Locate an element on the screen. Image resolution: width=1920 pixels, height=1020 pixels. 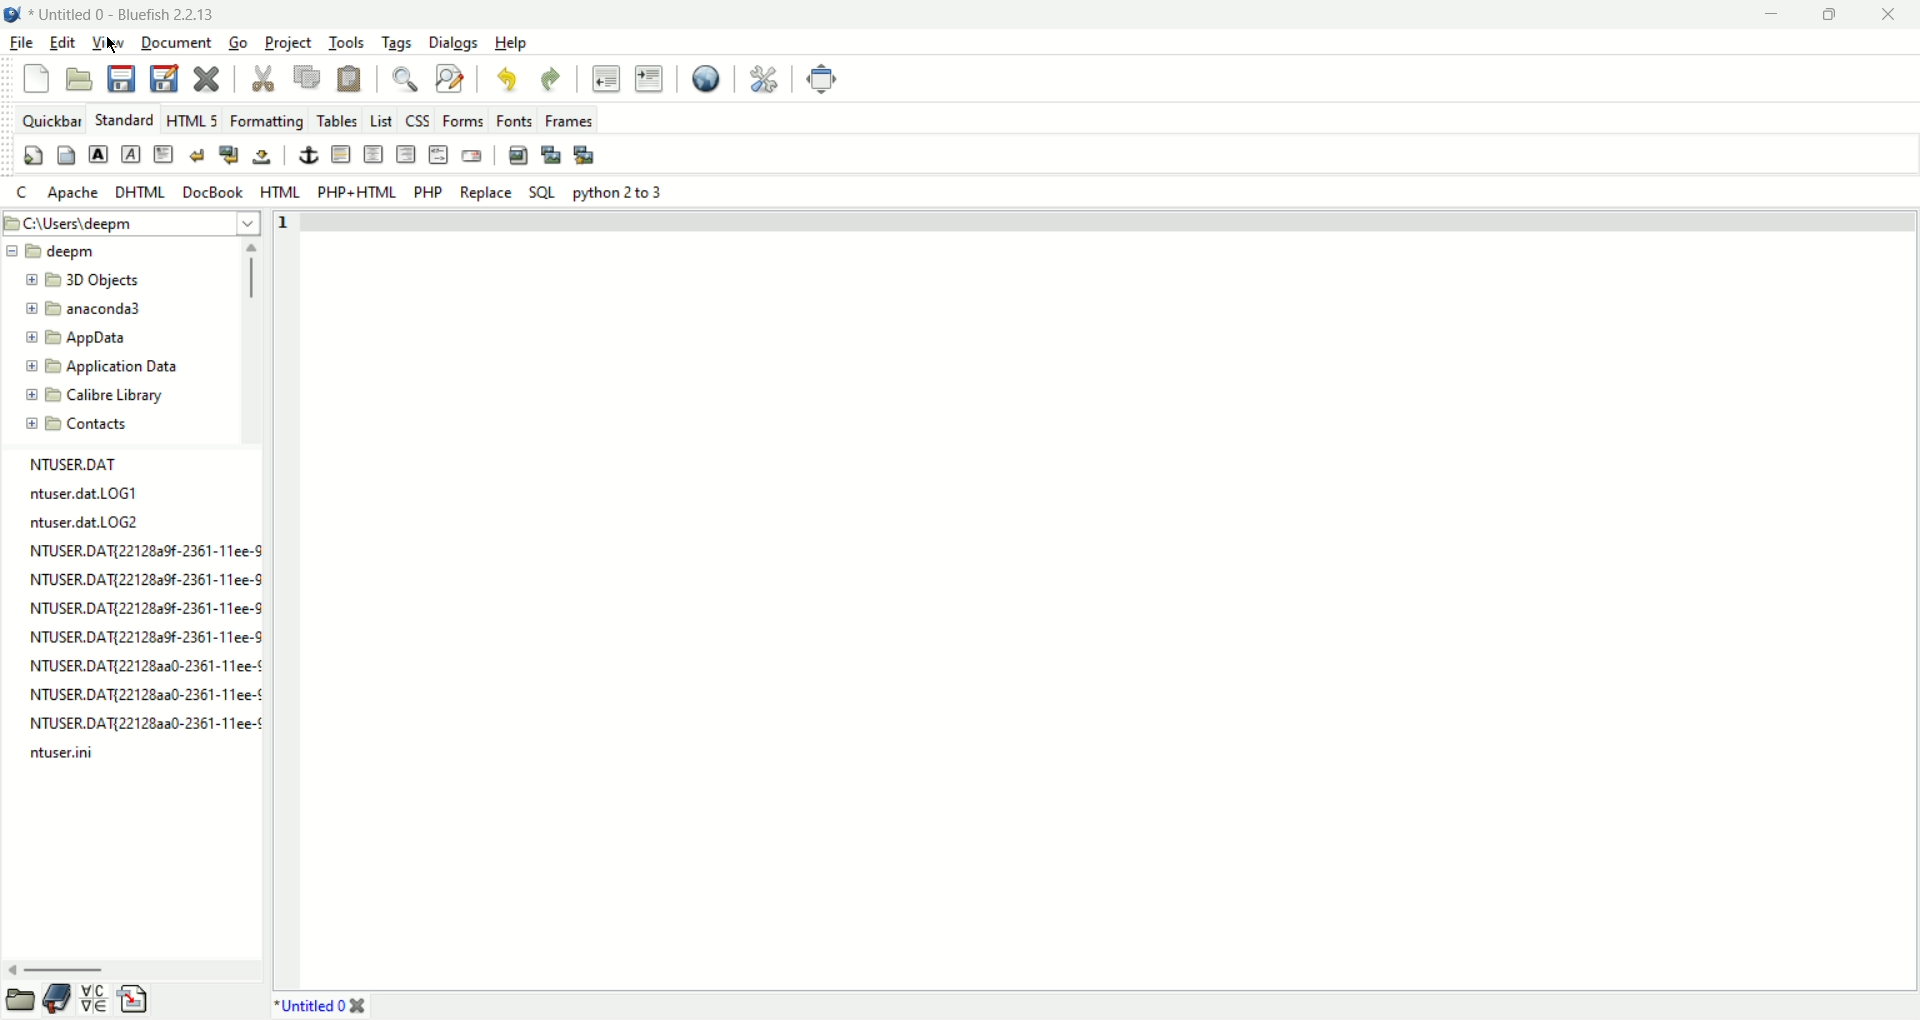
new folder is located at coordinates (91, 279).